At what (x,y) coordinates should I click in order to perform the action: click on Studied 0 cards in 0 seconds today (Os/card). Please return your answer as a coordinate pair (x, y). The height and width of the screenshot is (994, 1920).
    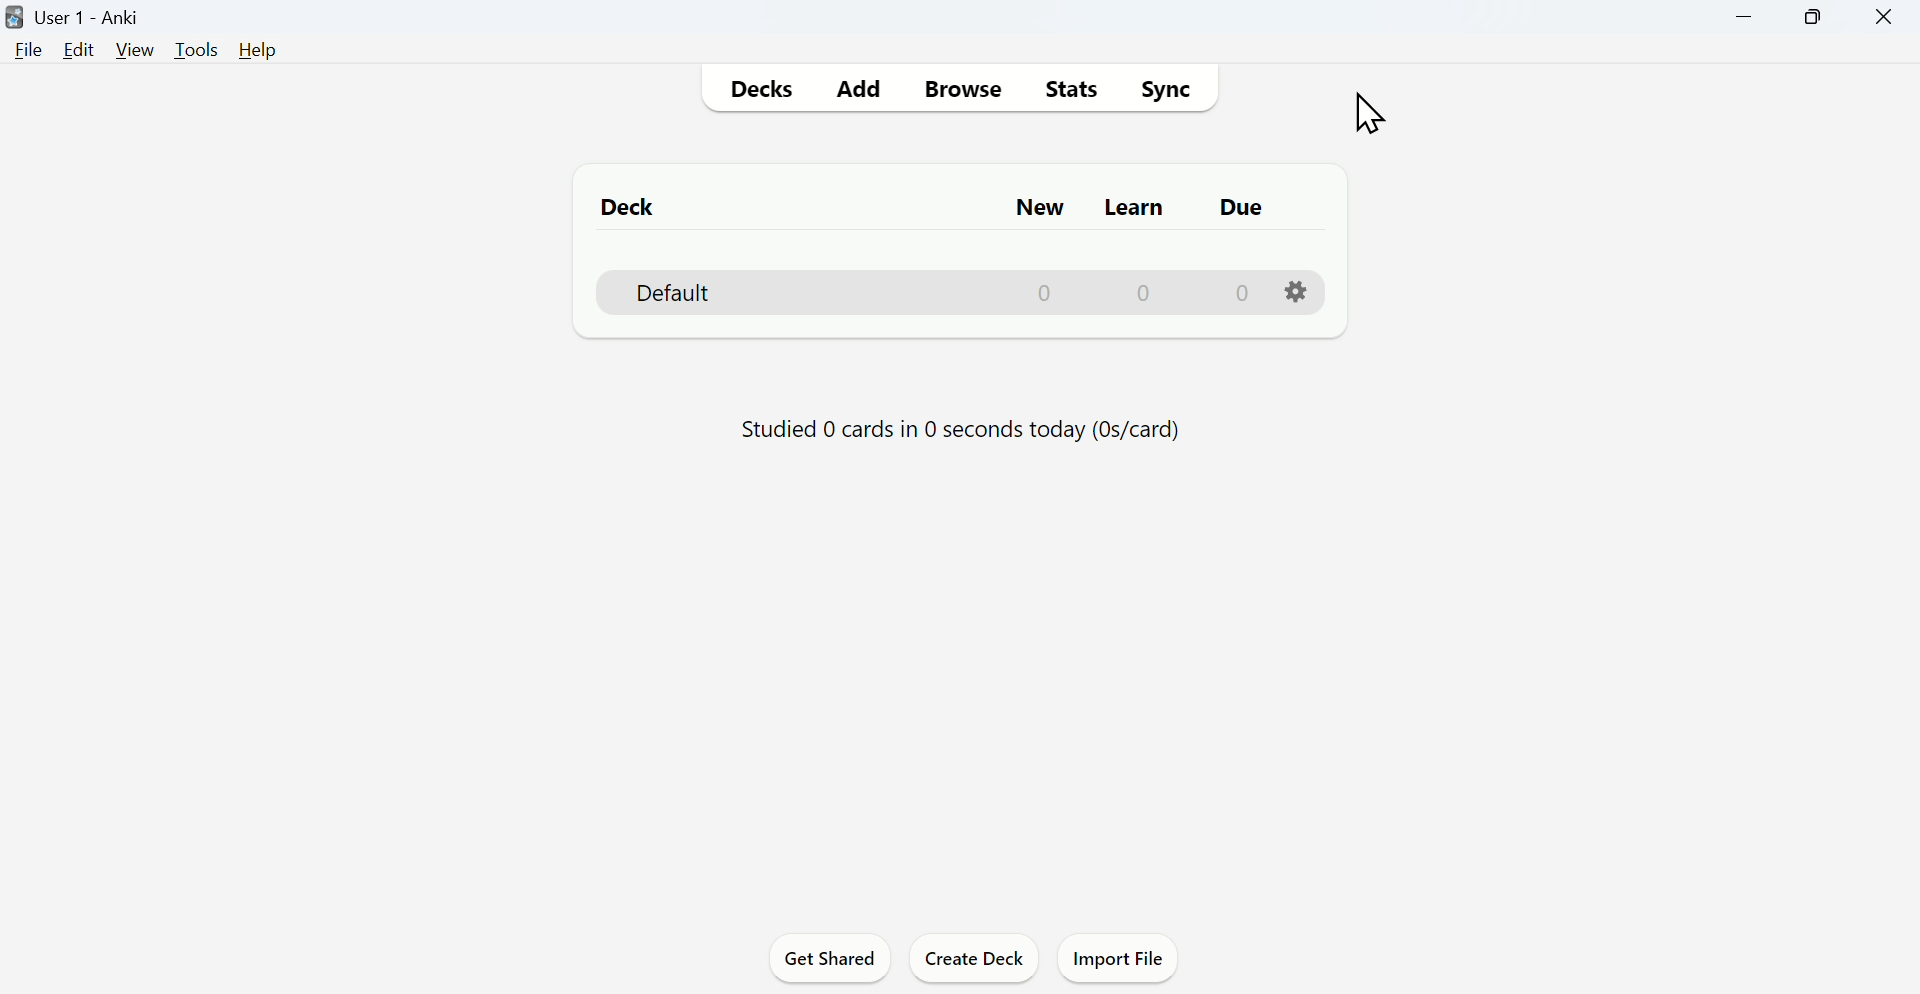
    Looking at the image, I should click on (960, 430).